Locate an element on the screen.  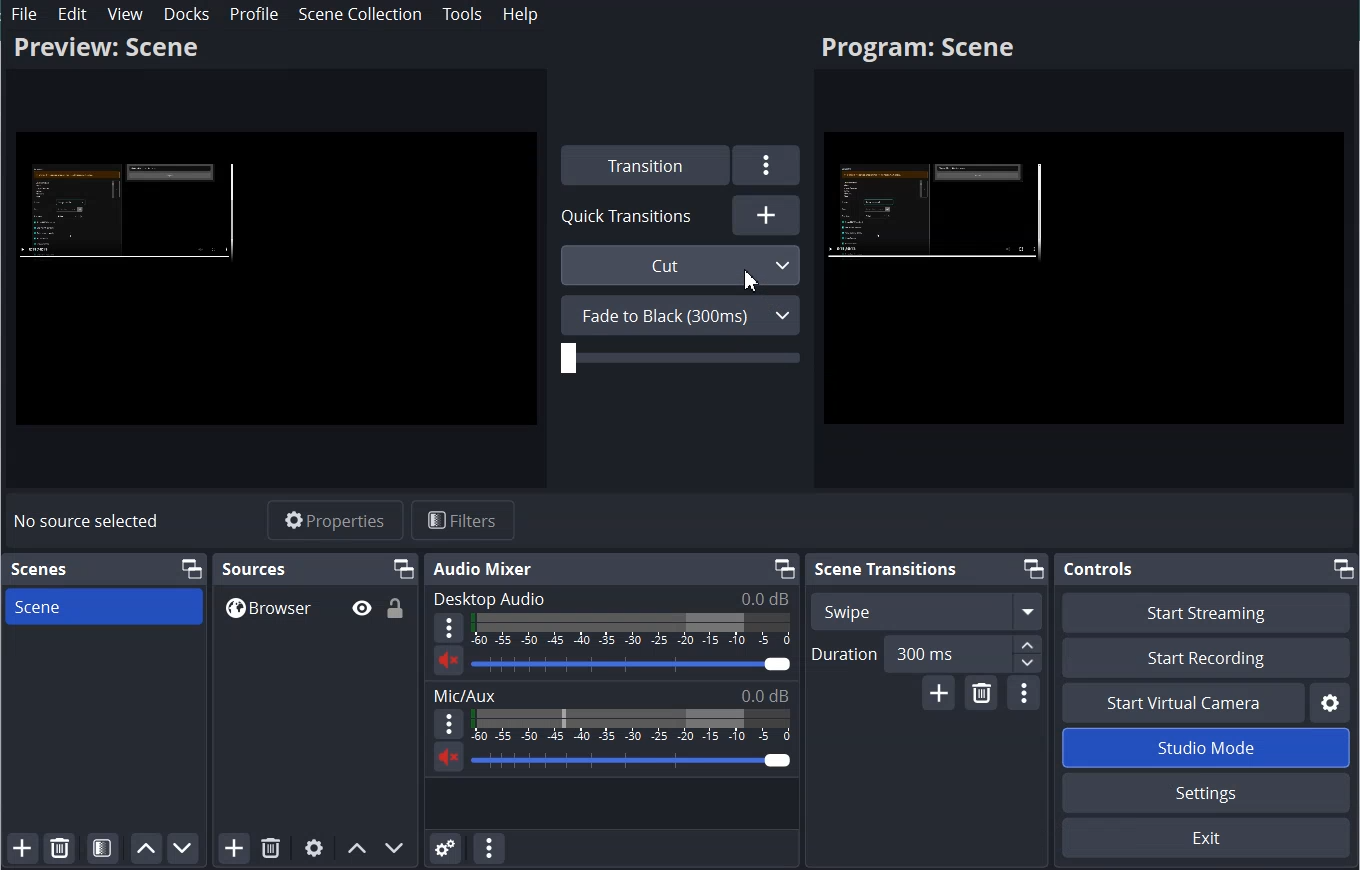
Start Recording is located at coordinates (1205, 657).